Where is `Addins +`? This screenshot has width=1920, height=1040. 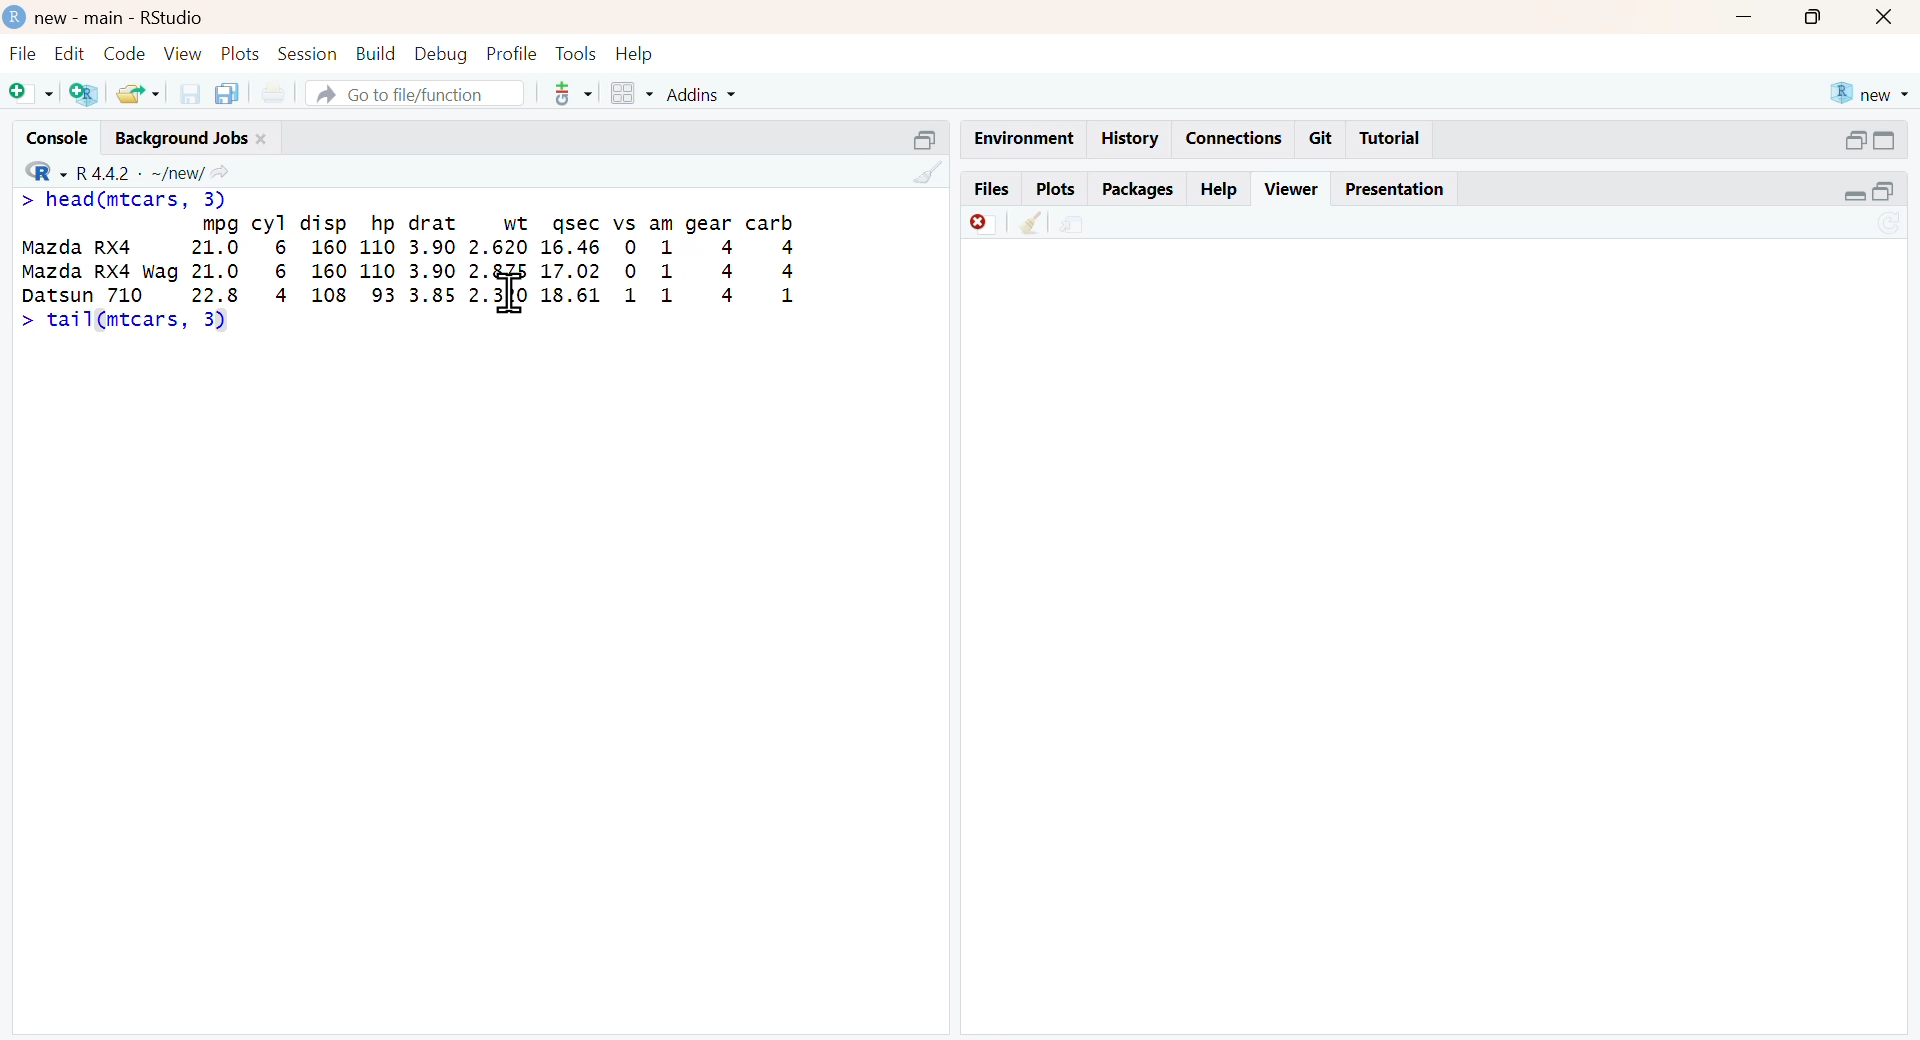 Addins + is located at coordinates (701, 95).